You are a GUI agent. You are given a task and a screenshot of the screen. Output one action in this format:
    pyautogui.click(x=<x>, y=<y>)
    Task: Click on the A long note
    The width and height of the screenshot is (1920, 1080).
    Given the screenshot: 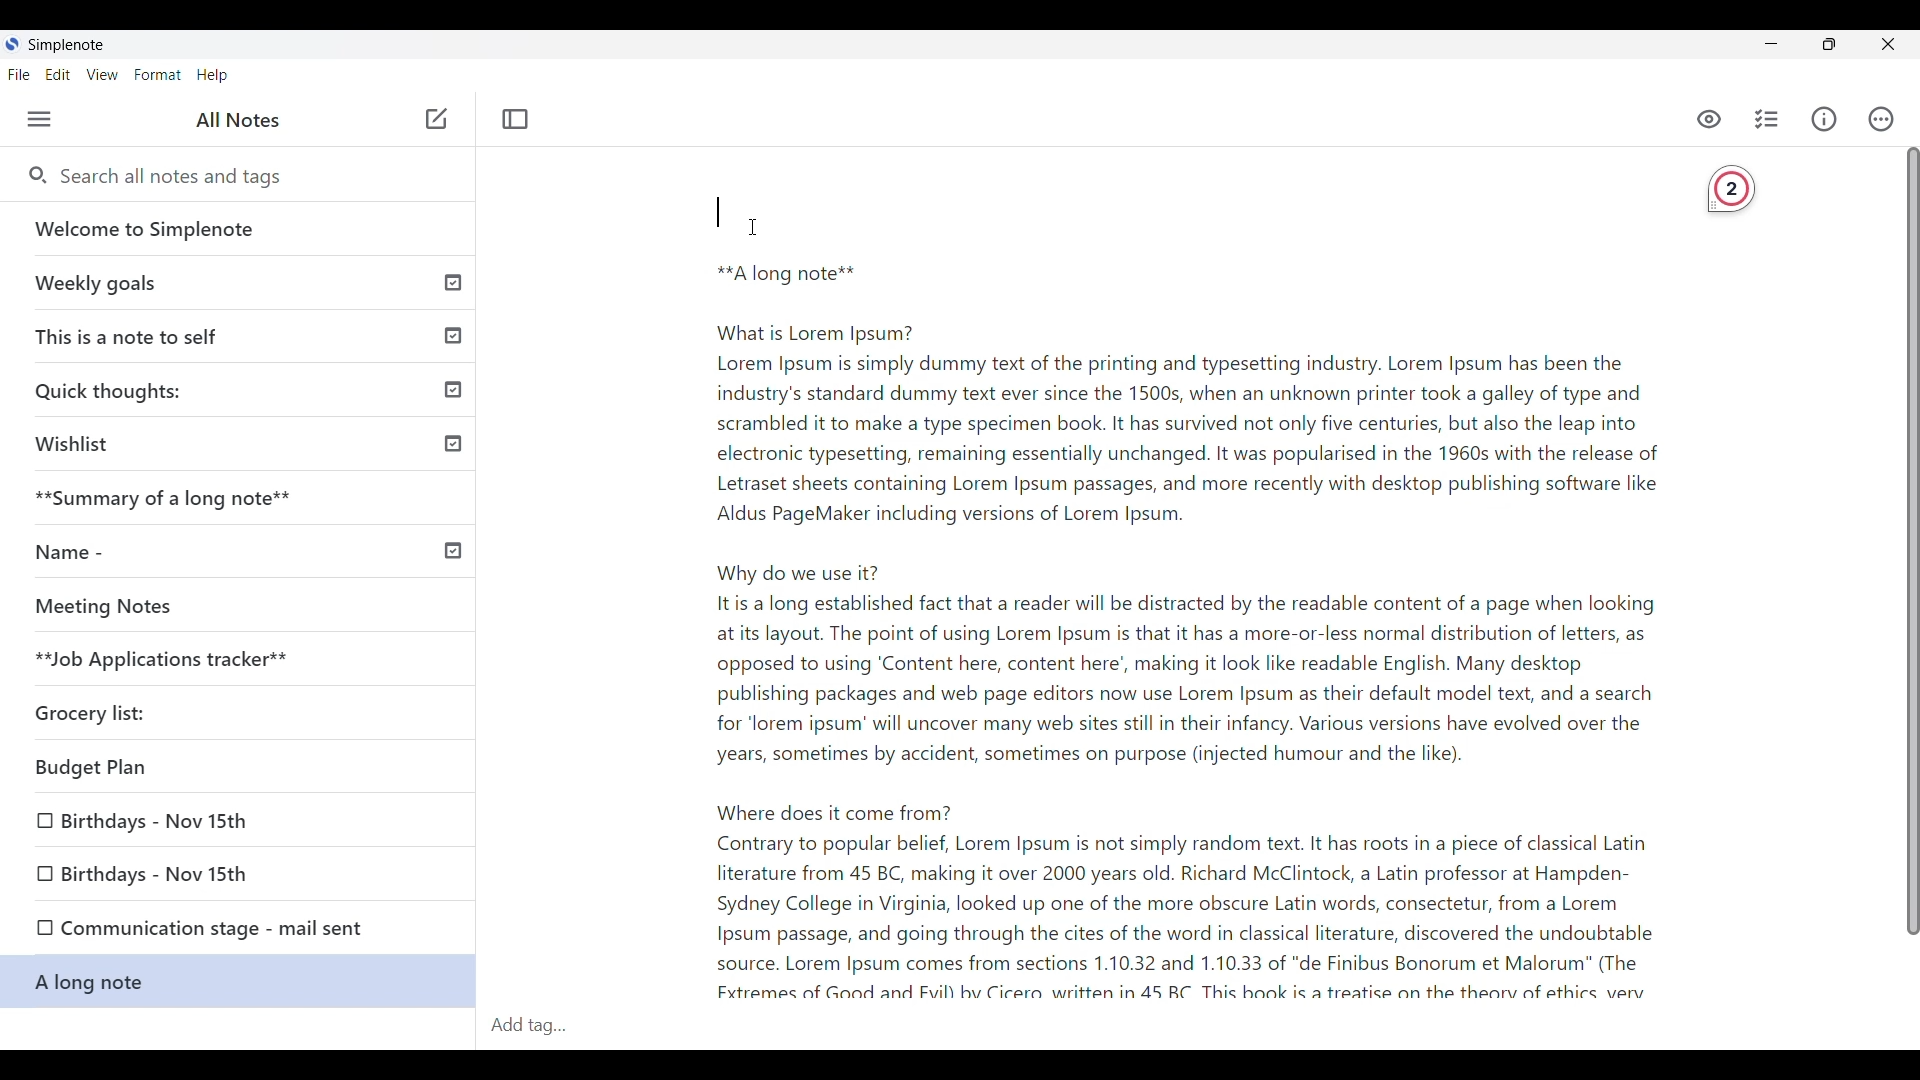 What is the action you would take?
    pyautogui.click(x=236, y=984)
    